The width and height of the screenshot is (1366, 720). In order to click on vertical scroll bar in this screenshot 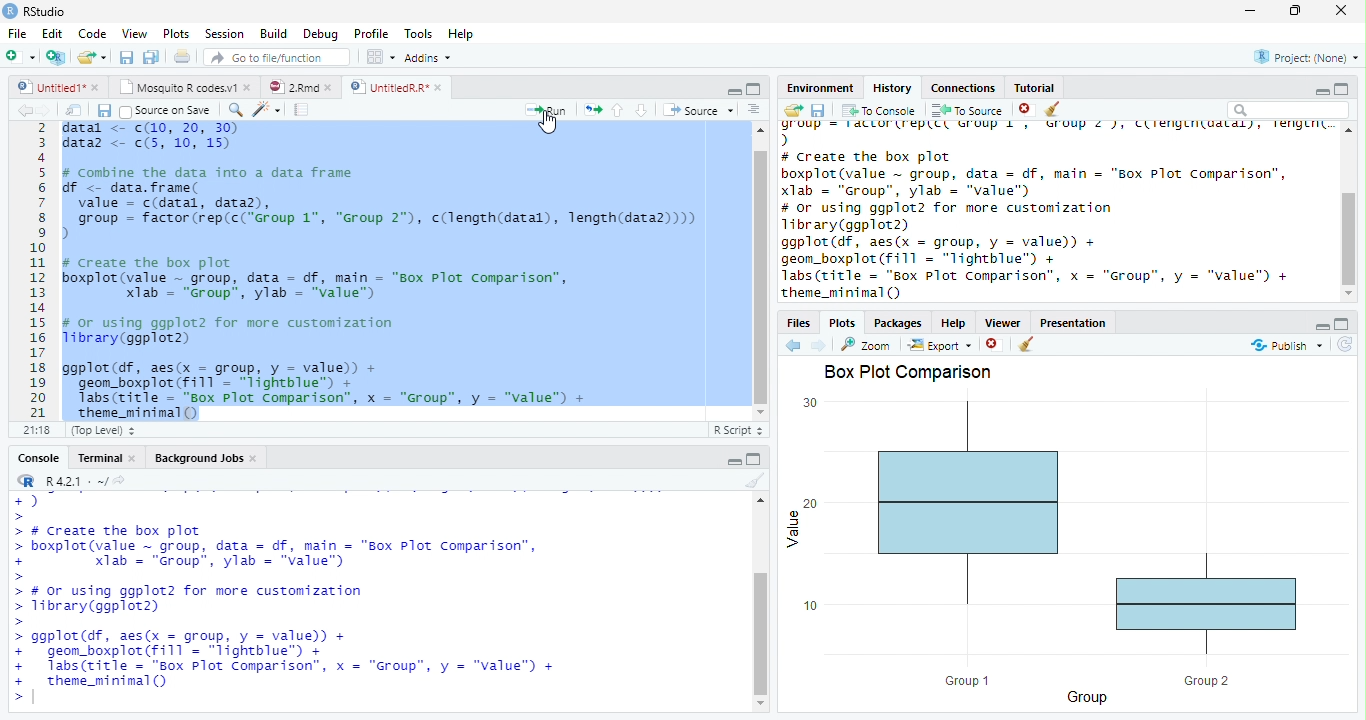, I will do `click(1348, 212)`.